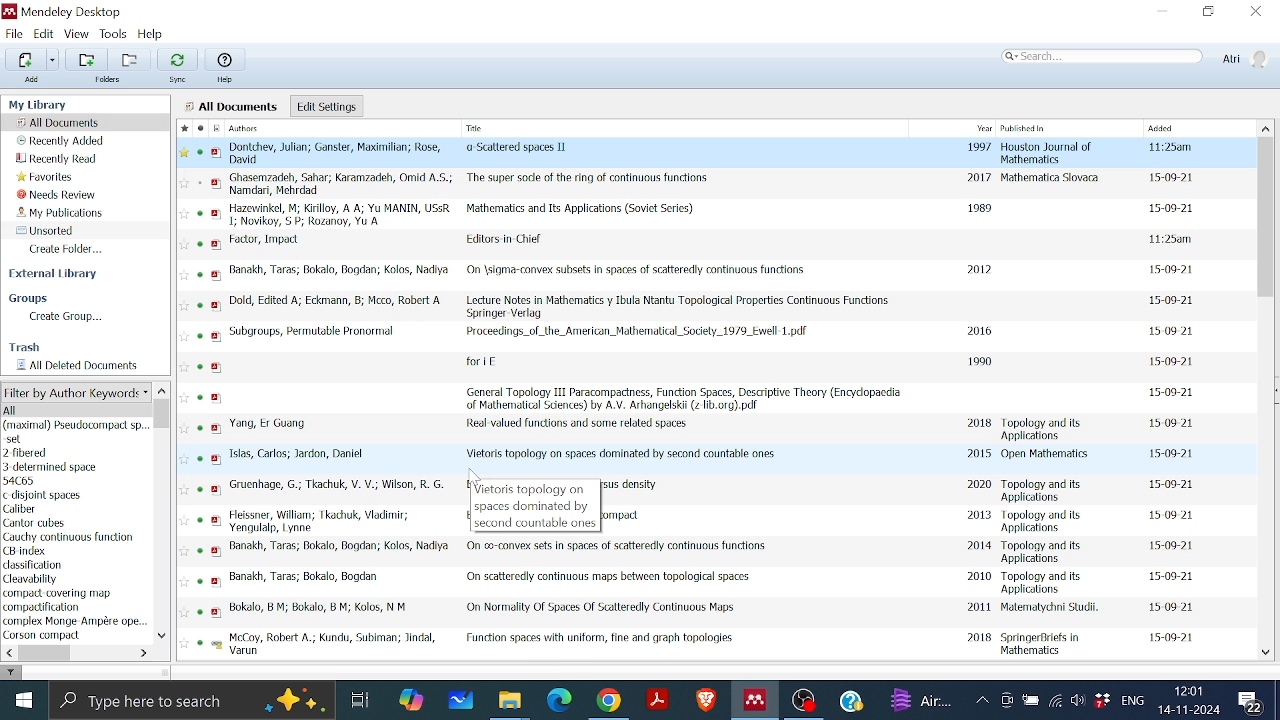  I want to click on pdf, so click(218, 460).